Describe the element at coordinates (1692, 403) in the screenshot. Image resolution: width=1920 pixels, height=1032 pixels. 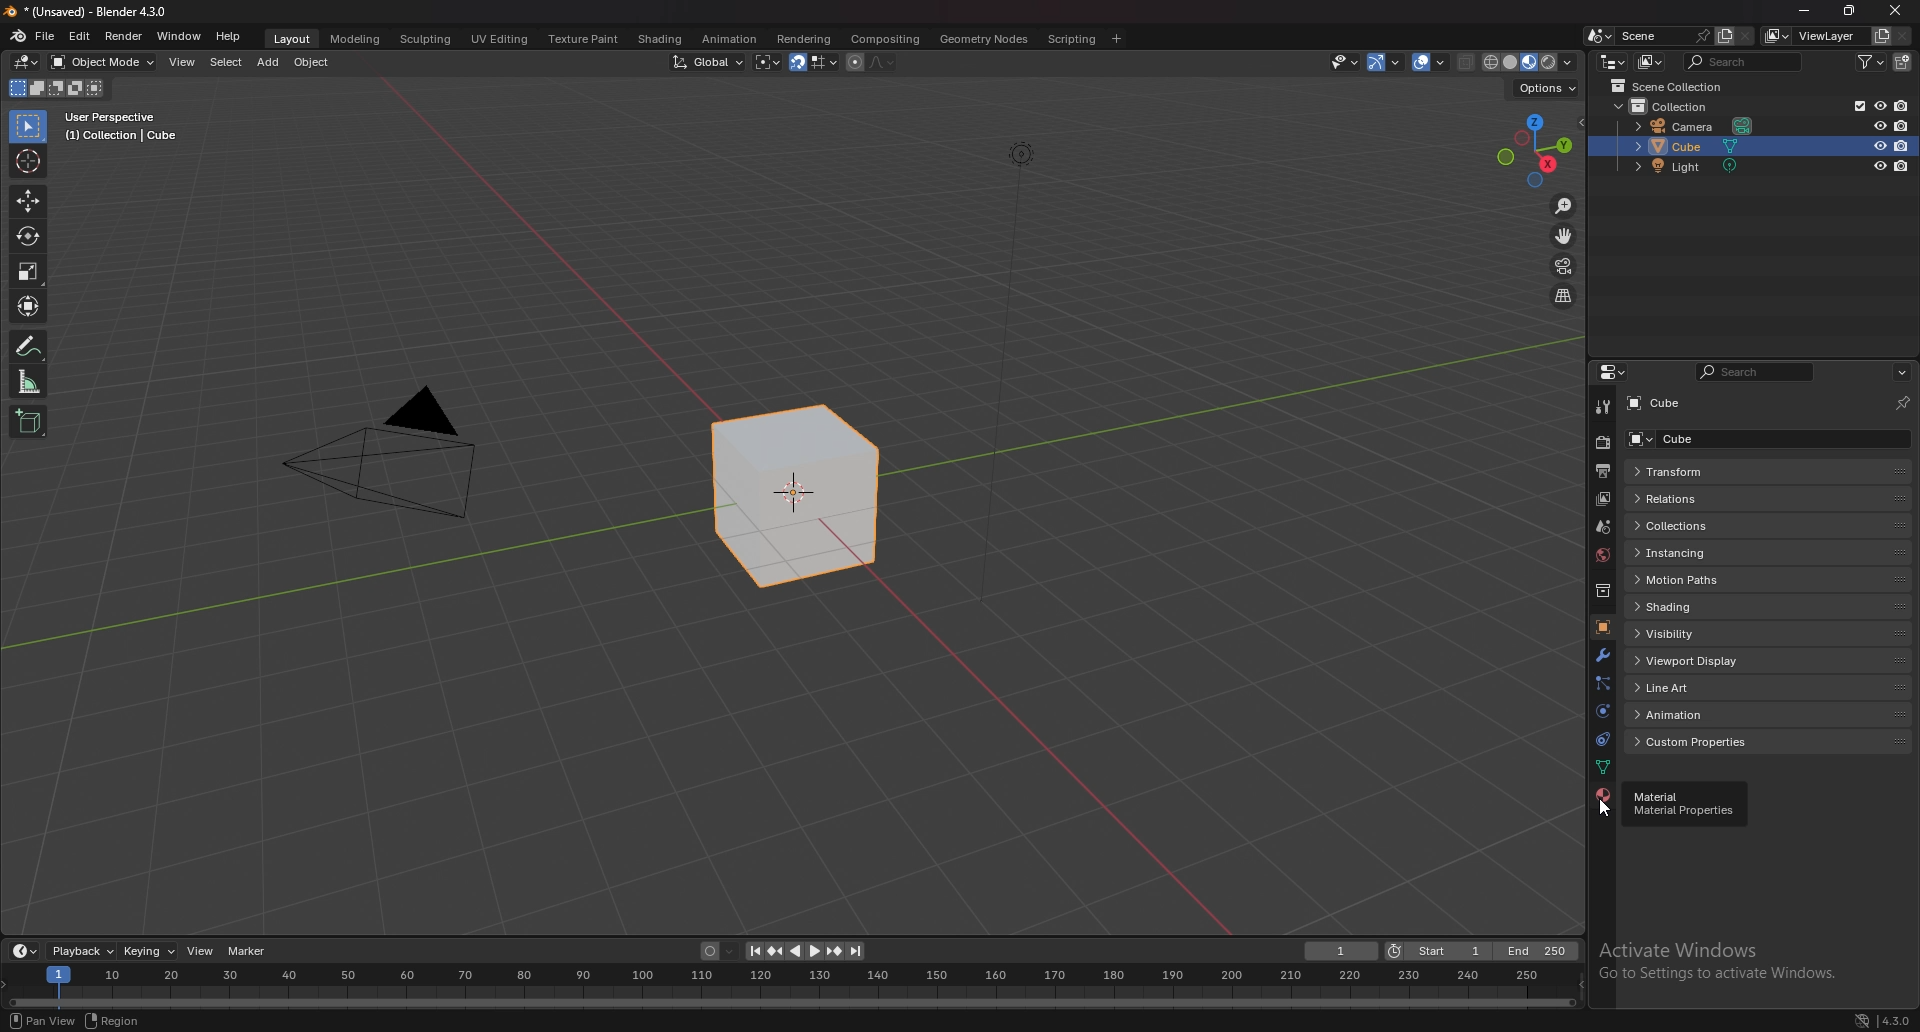
I see `cube` at that location.